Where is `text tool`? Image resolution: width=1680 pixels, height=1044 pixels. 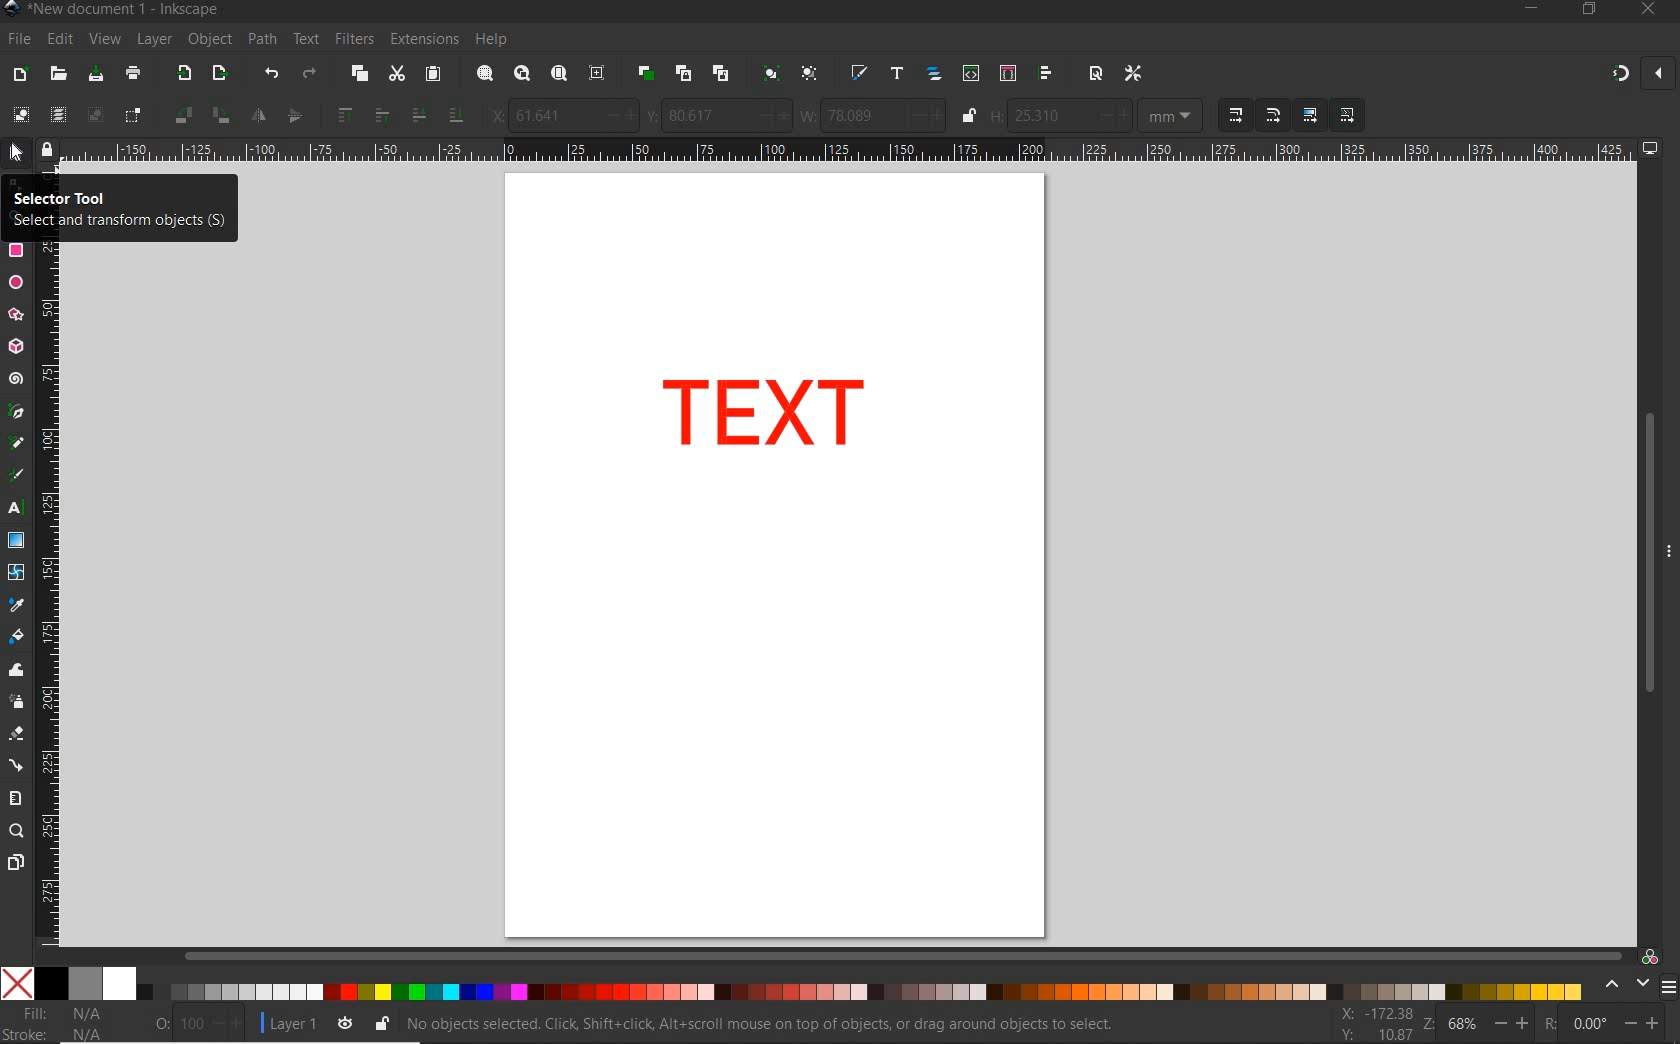
text tool is located at coordinates (18, 510).